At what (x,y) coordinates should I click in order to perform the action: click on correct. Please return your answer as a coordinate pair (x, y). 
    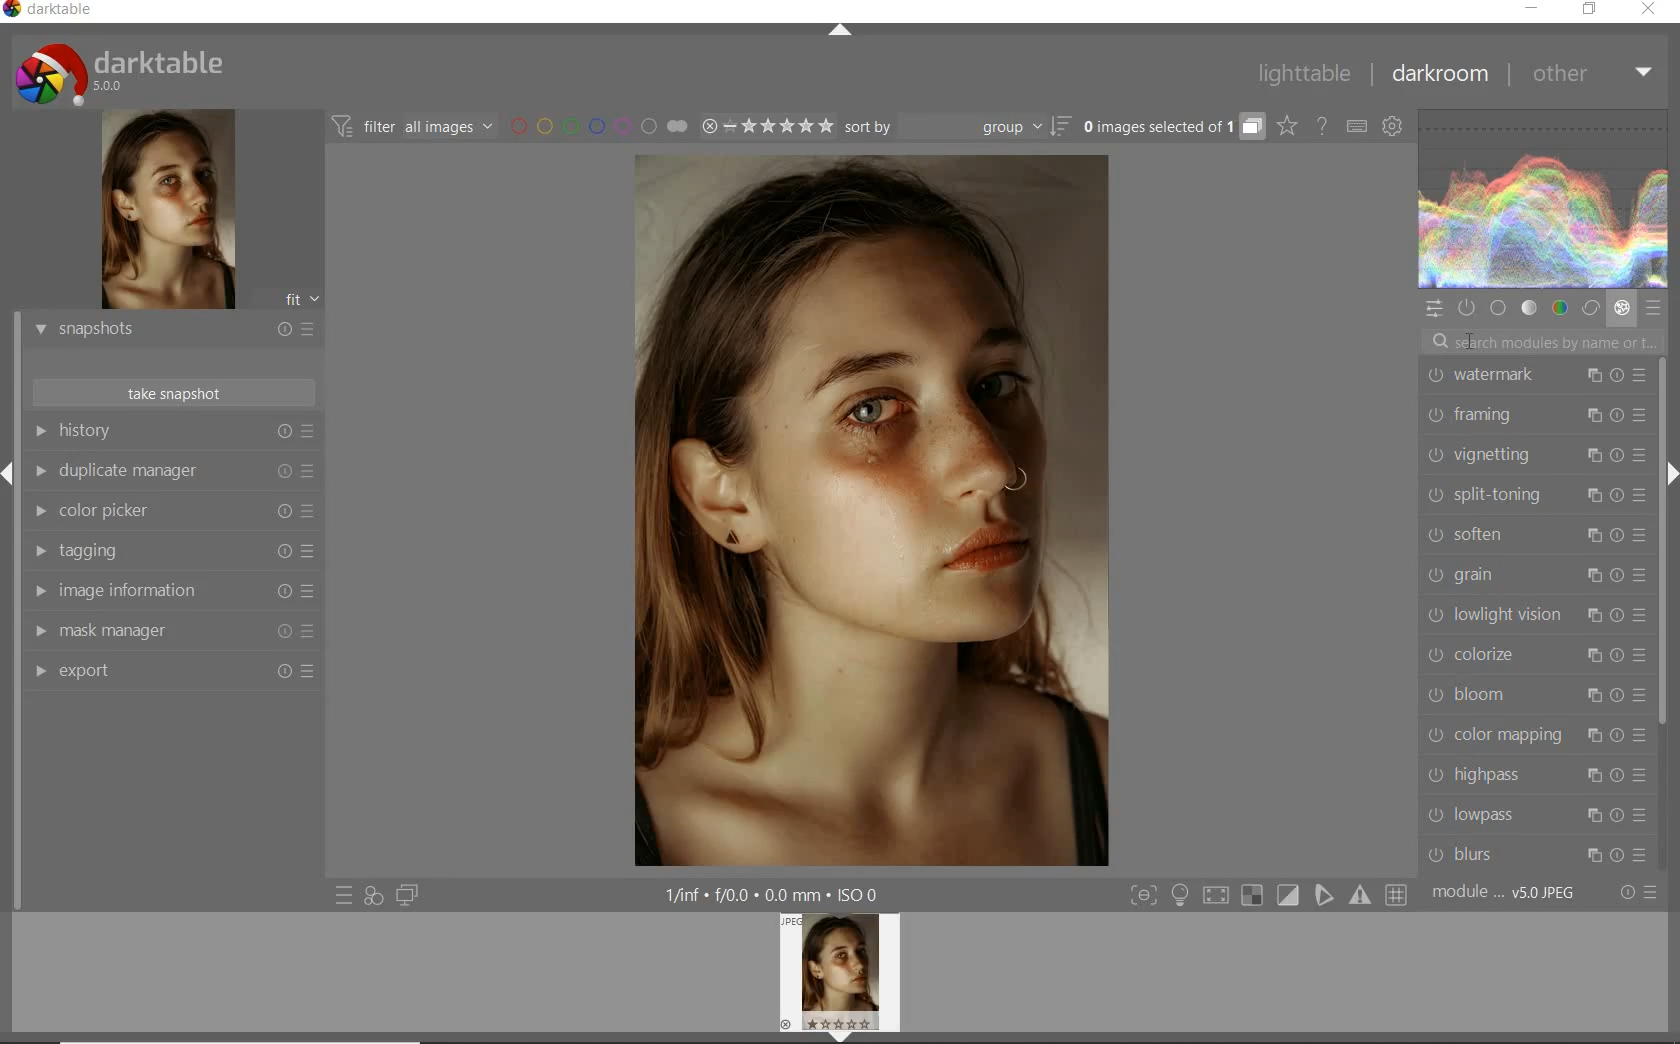
    Looking at the image, I should click on (1592, 306).